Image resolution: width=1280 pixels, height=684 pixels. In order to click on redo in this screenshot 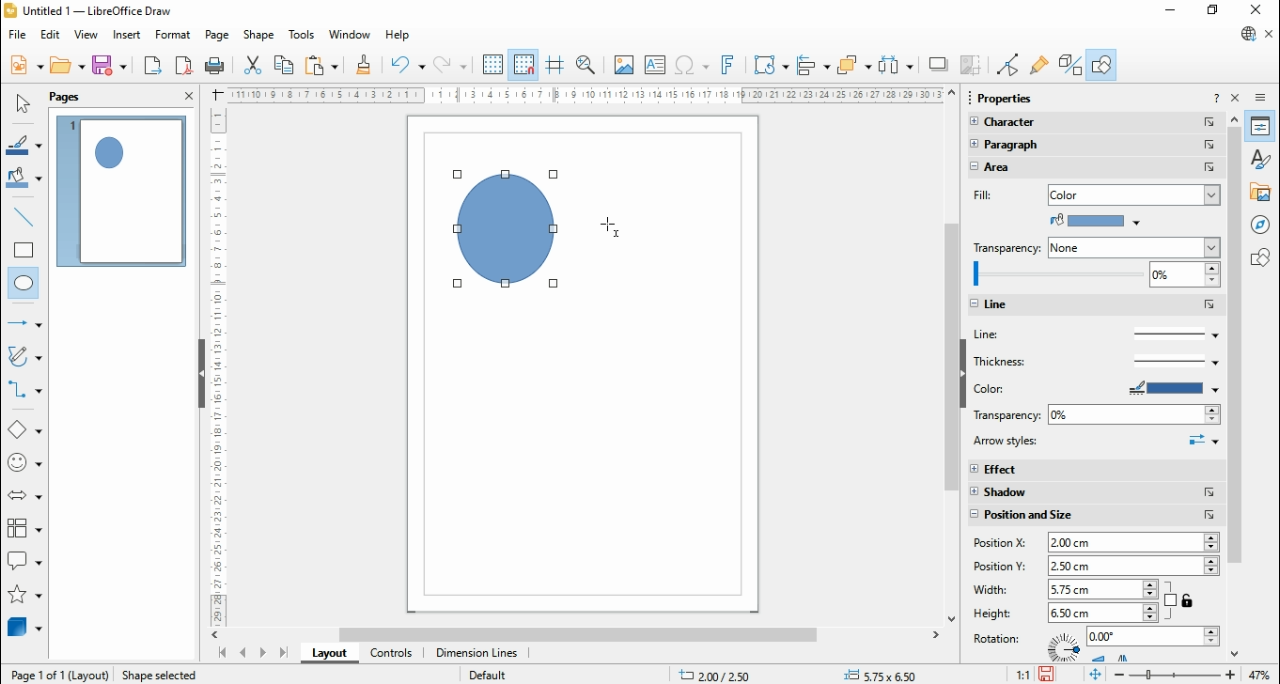, I will do `click(450, 65)`.